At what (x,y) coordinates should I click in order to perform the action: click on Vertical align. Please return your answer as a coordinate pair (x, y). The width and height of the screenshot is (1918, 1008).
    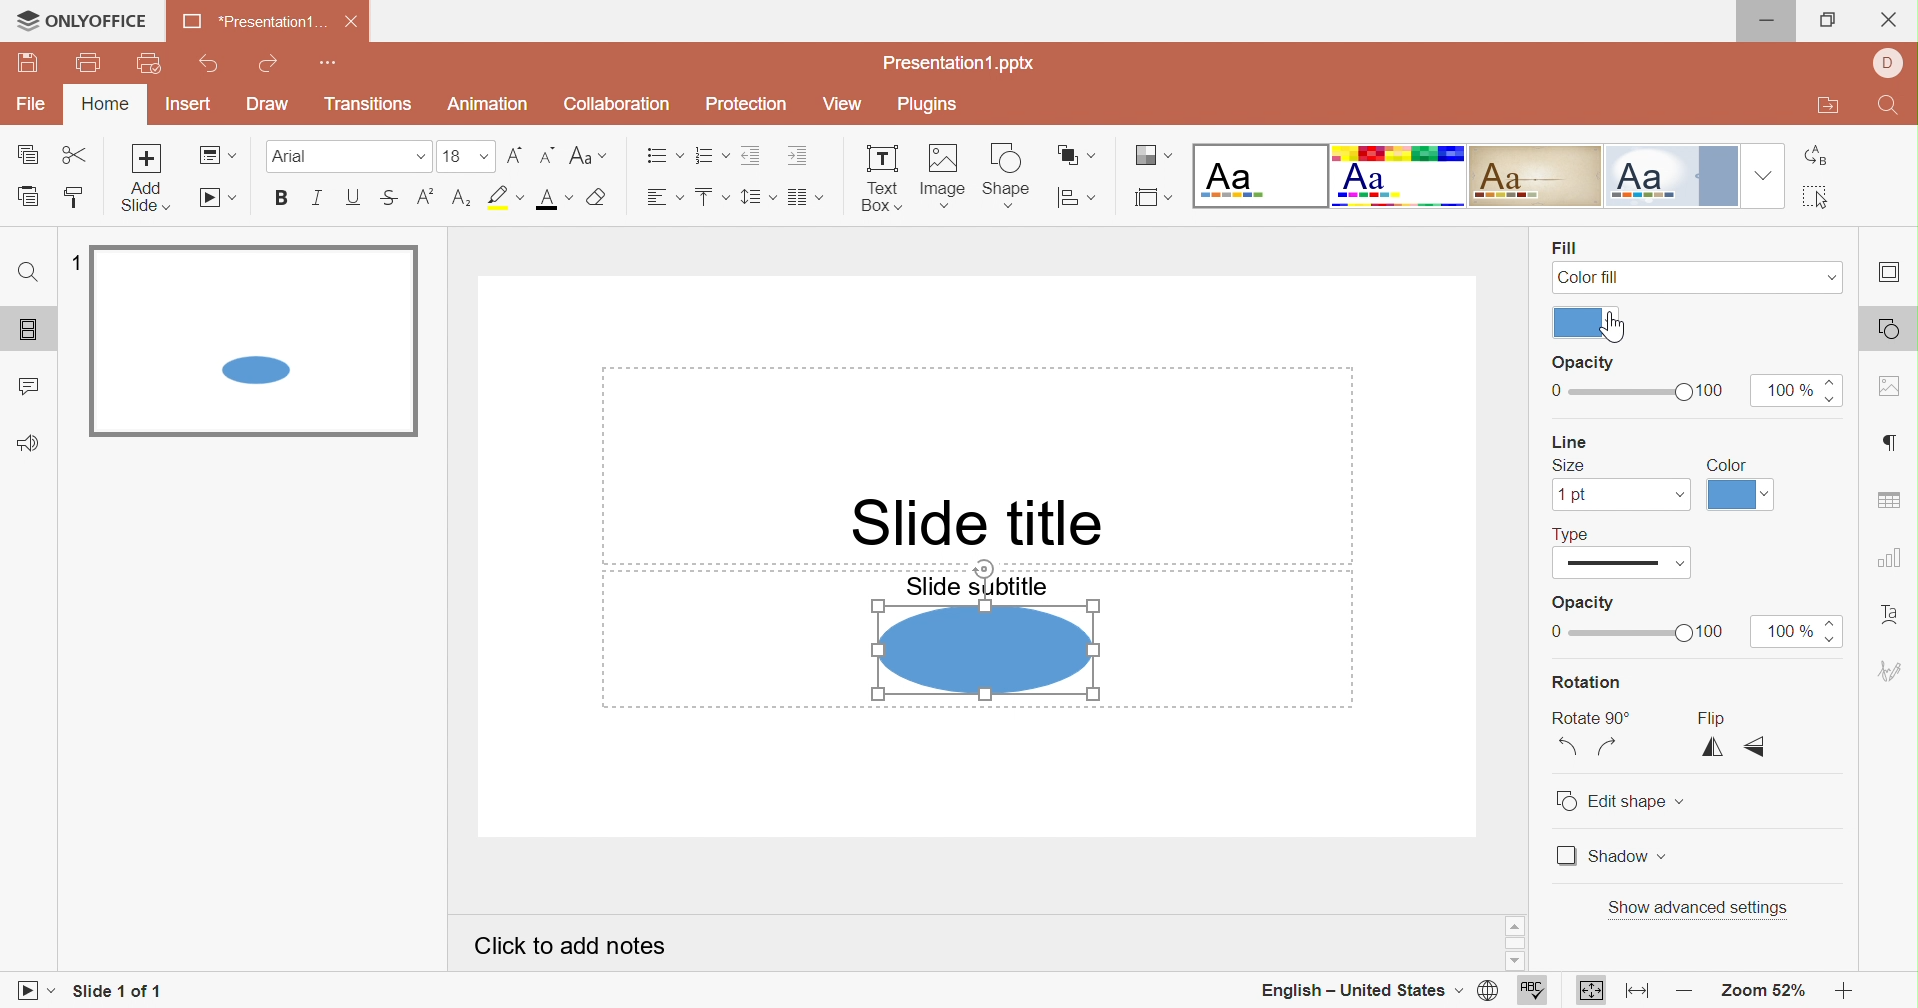
    Looking at the image, I should click on (709, 197).